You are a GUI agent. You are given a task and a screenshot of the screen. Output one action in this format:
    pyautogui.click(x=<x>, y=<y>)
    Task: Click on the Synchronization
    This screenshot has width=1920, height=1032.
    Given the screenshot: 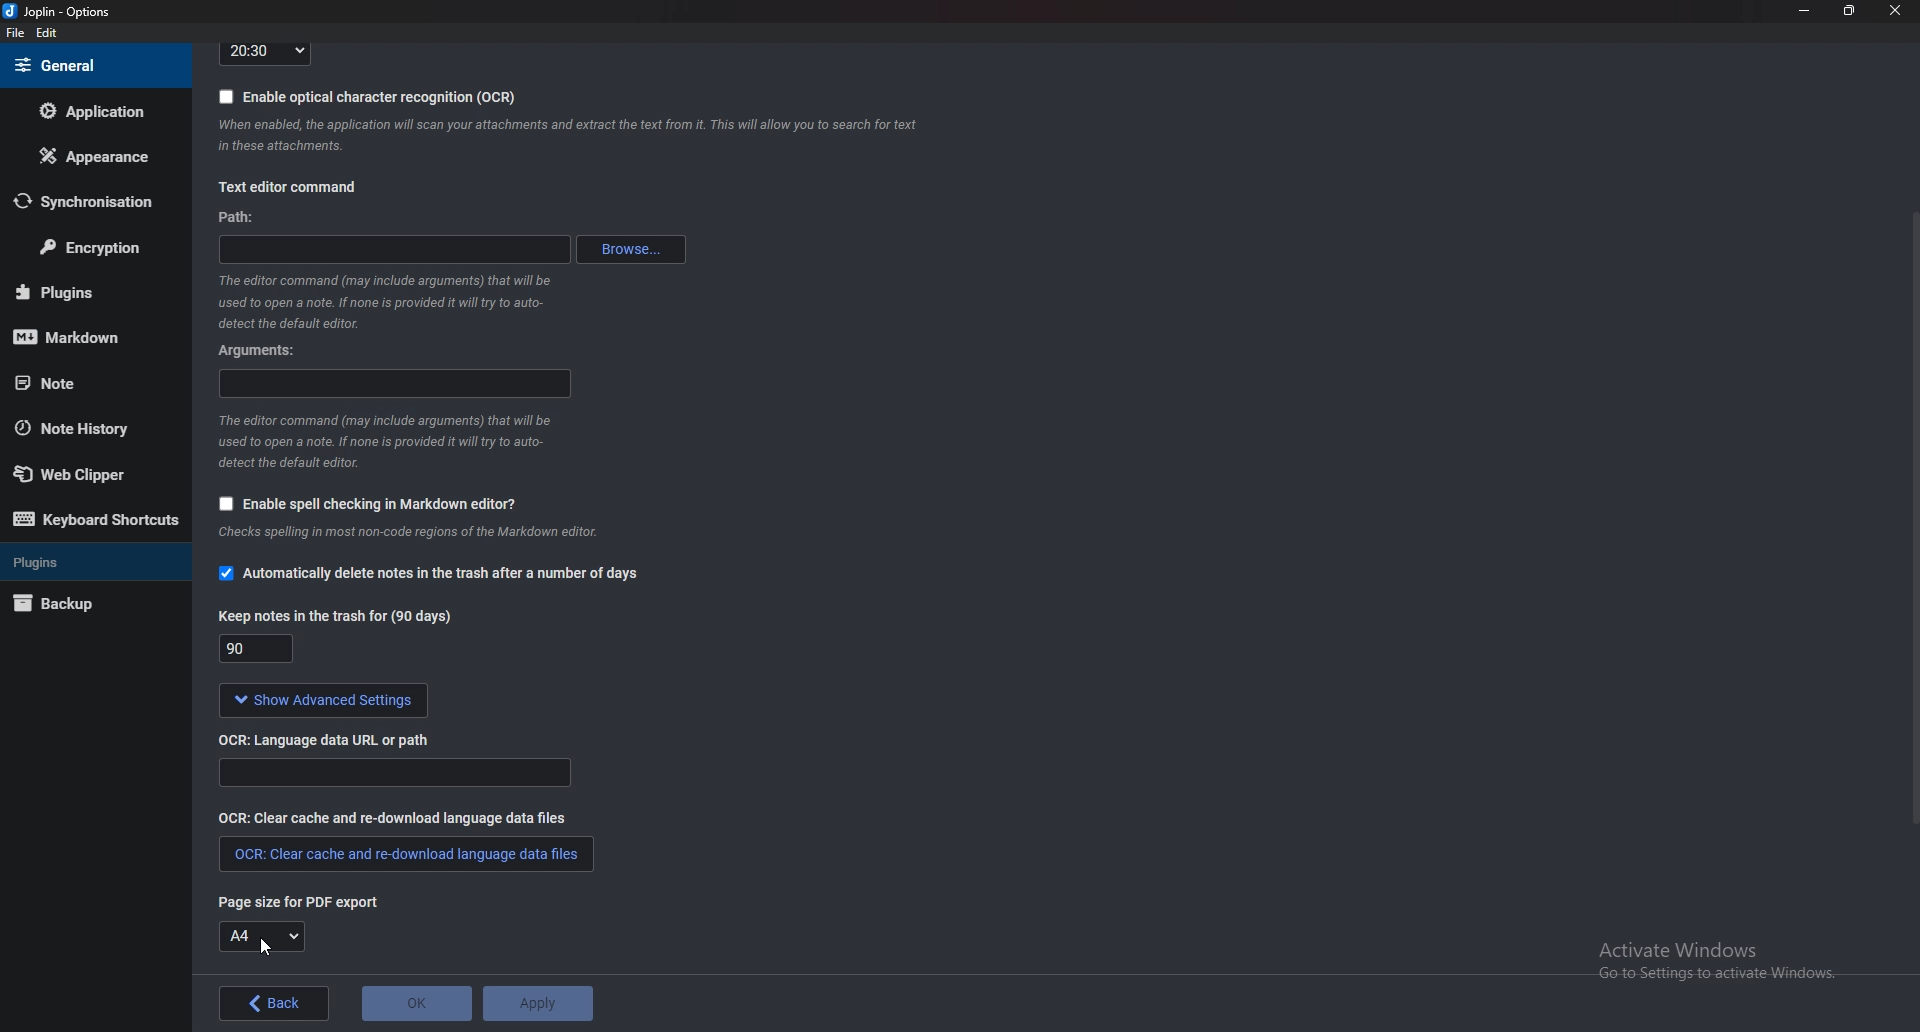 What is the action you would take?
    pyautogui.click(x=84, y=202)
    